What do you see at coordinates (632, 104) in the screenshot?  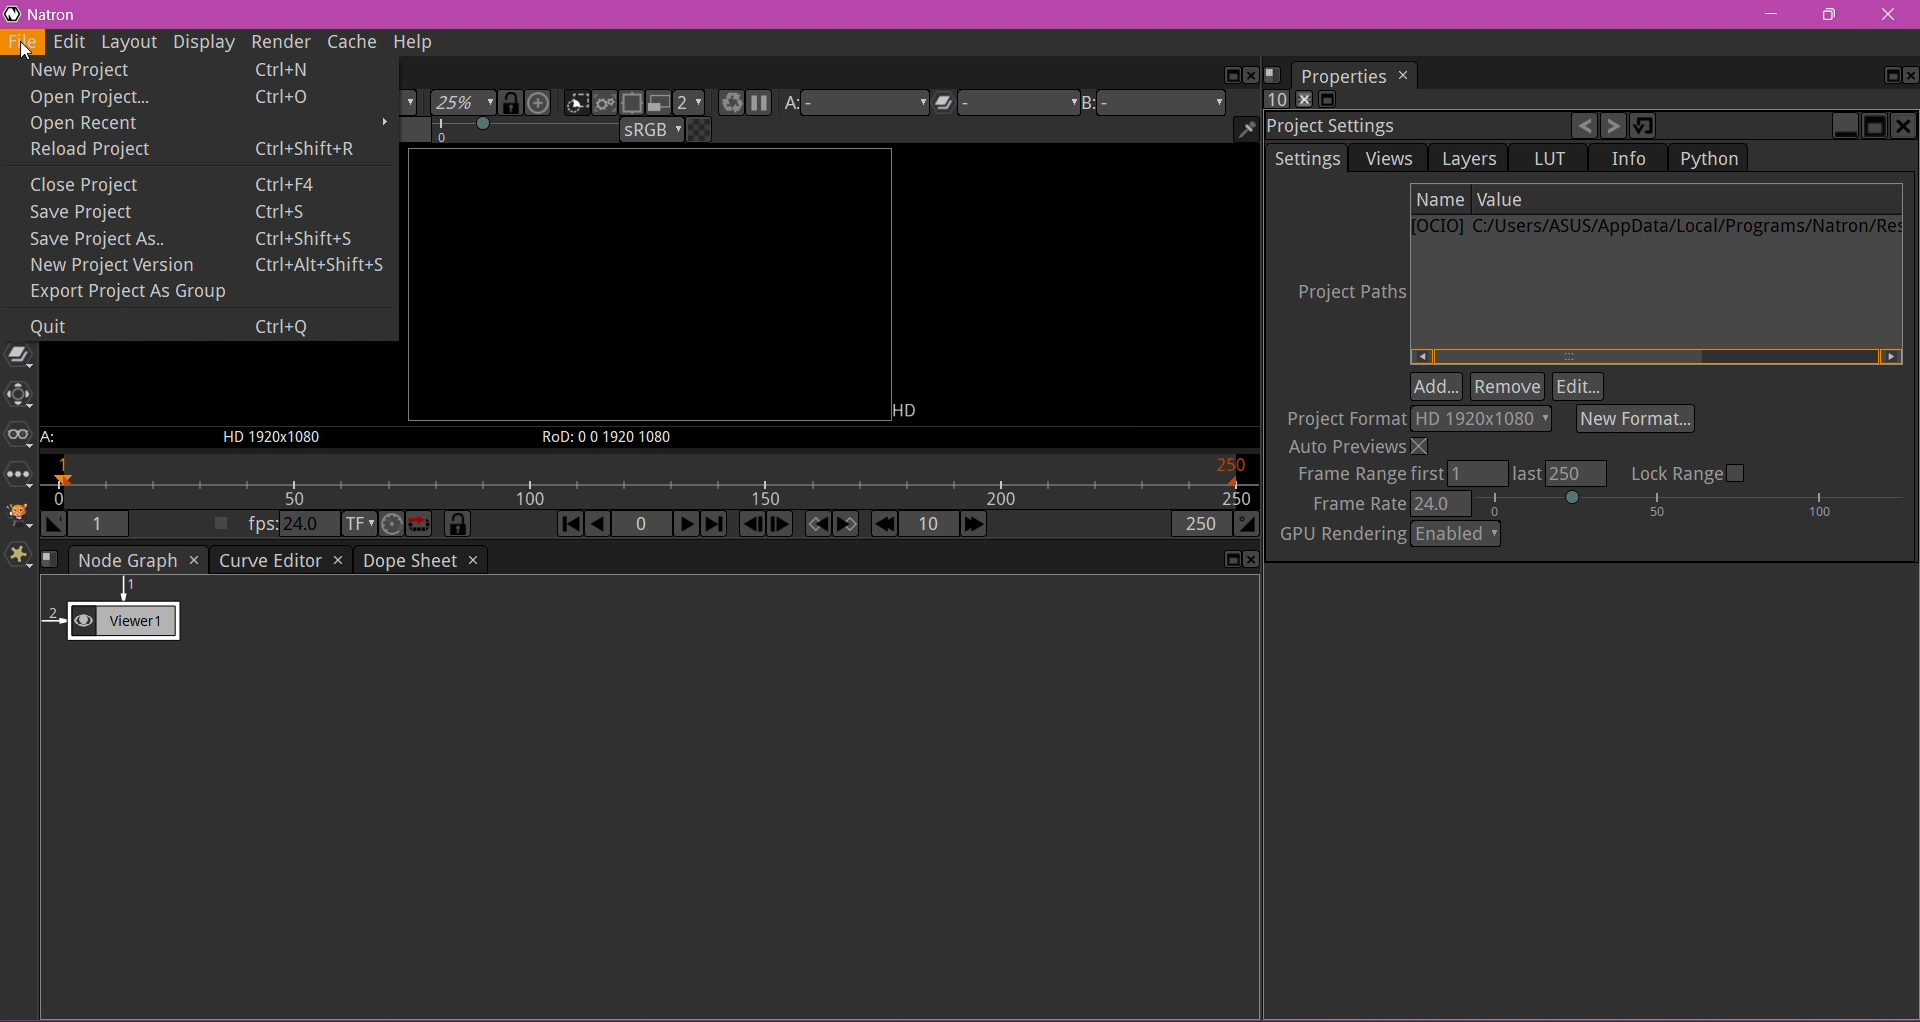 I see `When active, enables the region of interest that limits the portion of the viewer that is kept updated` at bounding box center [632, 104].